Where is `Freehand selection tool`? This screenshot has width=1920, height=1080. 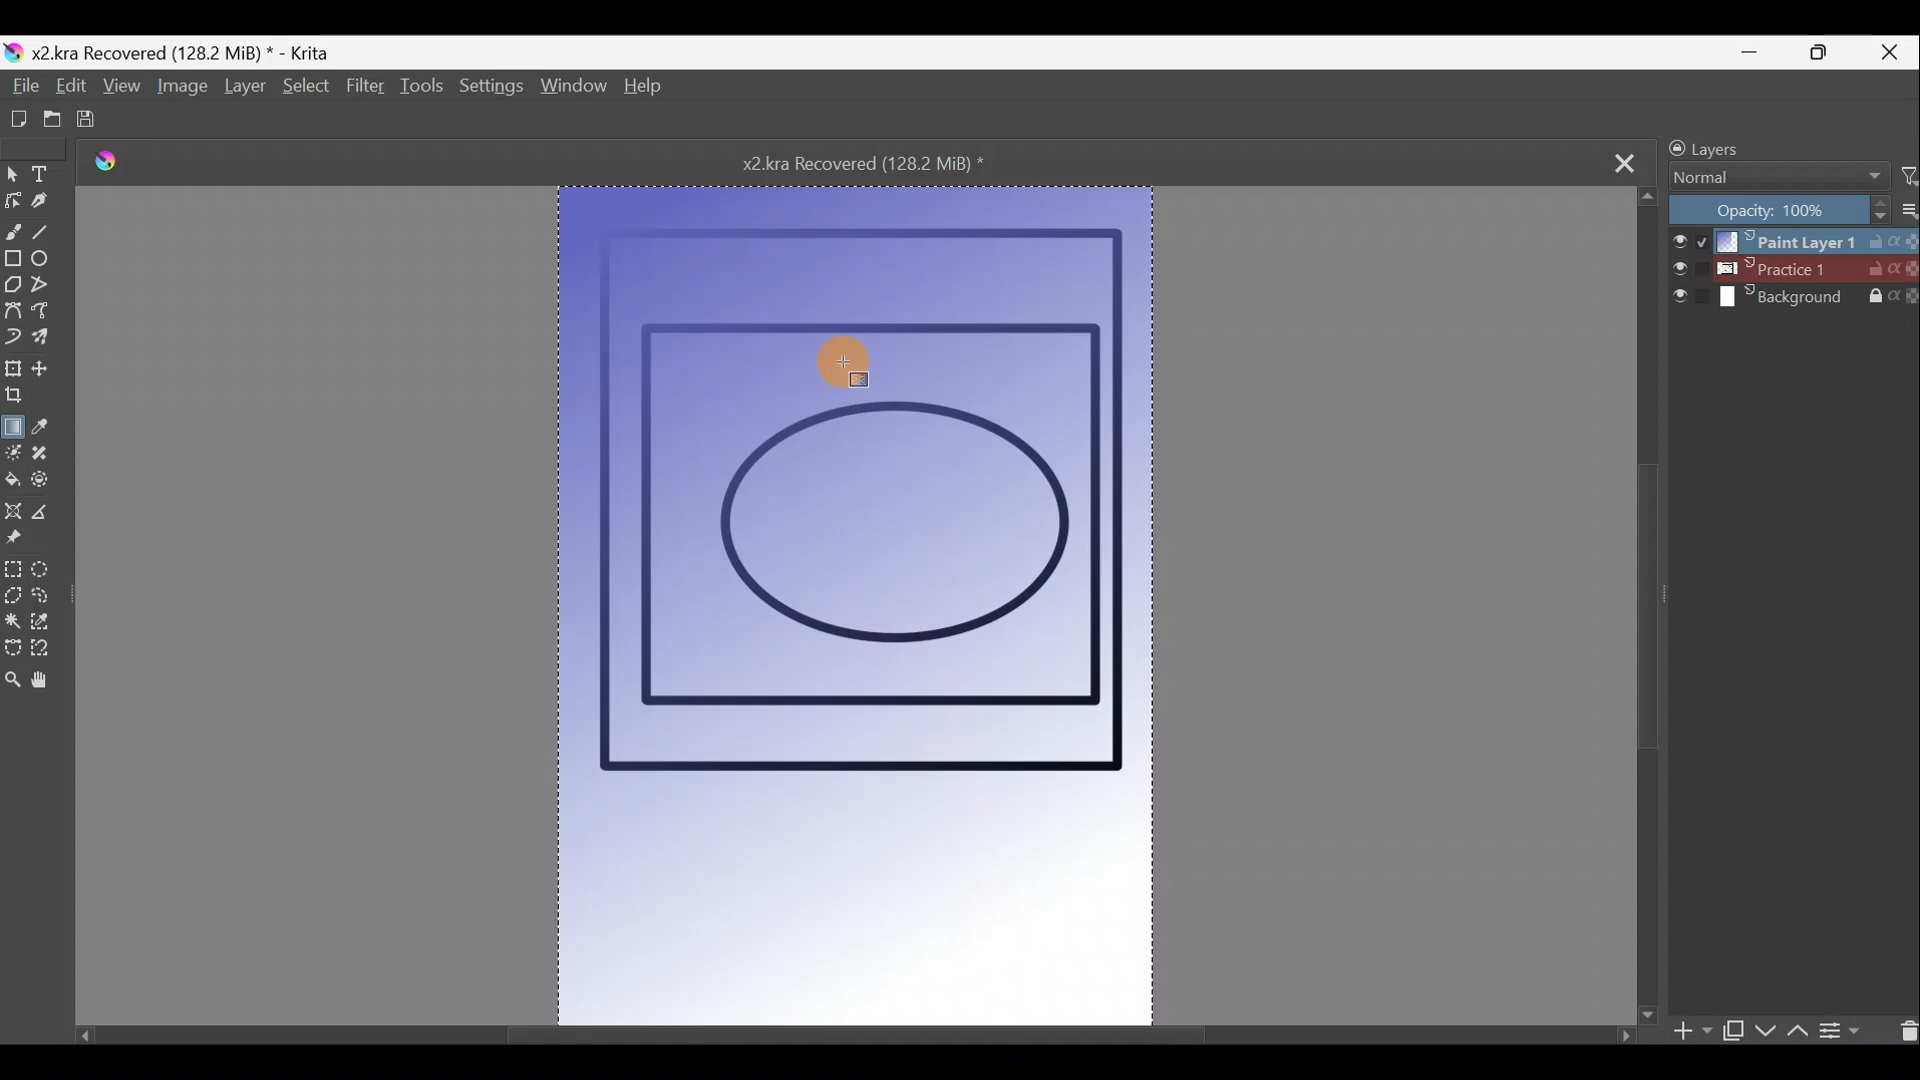 Freehand selection tool is located at coordinates (50, 599).